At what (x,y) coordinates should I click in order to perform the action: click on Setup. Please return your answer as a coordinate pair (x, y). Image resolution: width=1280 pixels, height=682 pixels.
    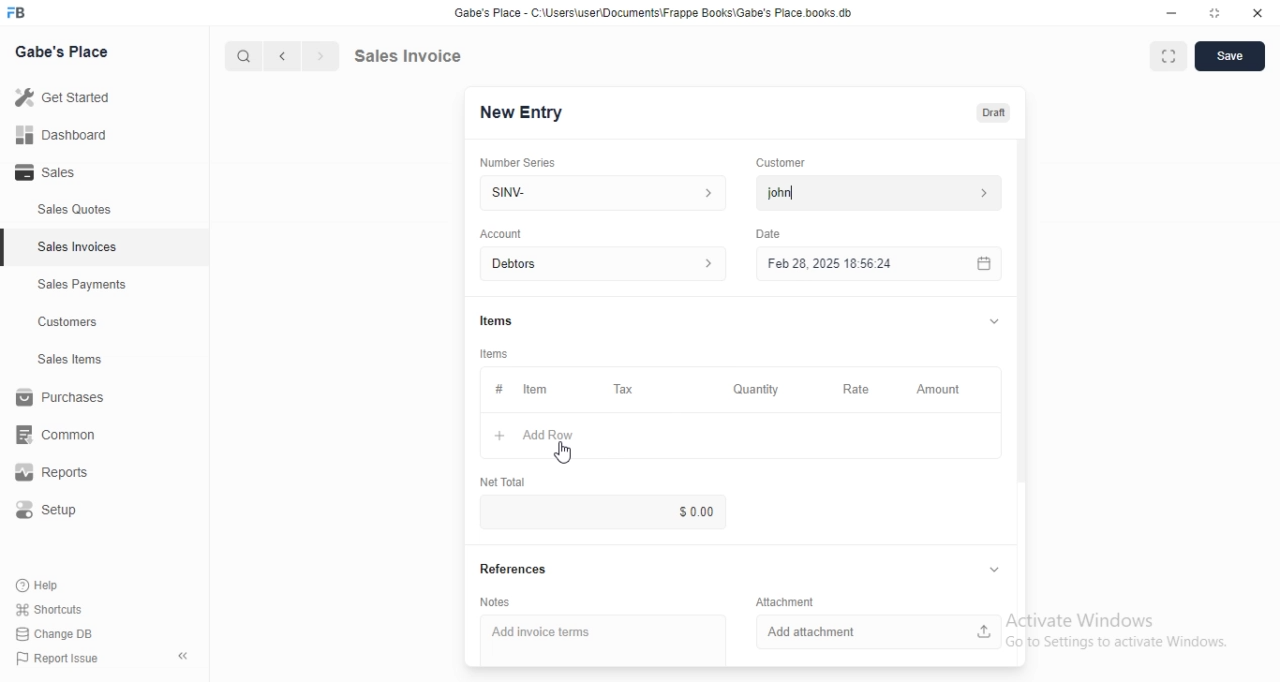
    Looking at the image, I should click on (57, 513).